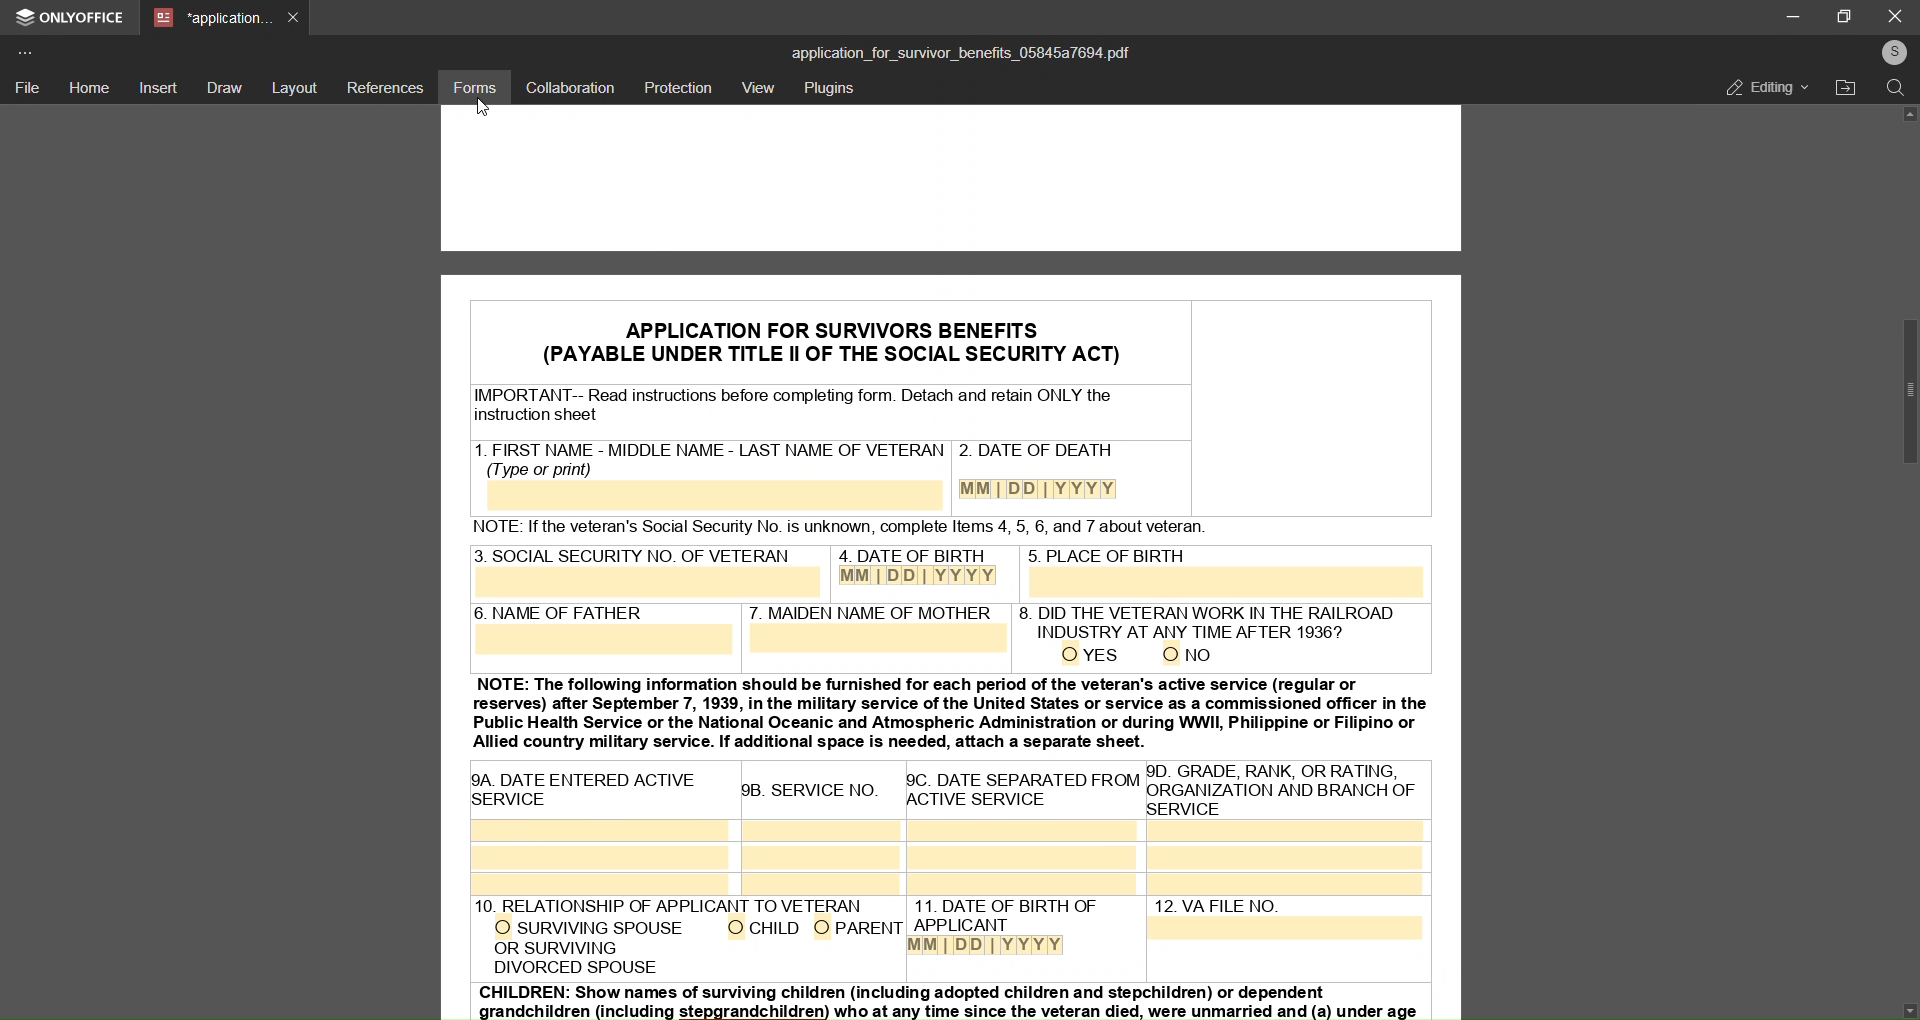 The width and height of the screenshot is (1920, 1020). What do you see at coordinates (569, 88) in the screenshot?
I see `collaboration` at bounding box center [569, 88].